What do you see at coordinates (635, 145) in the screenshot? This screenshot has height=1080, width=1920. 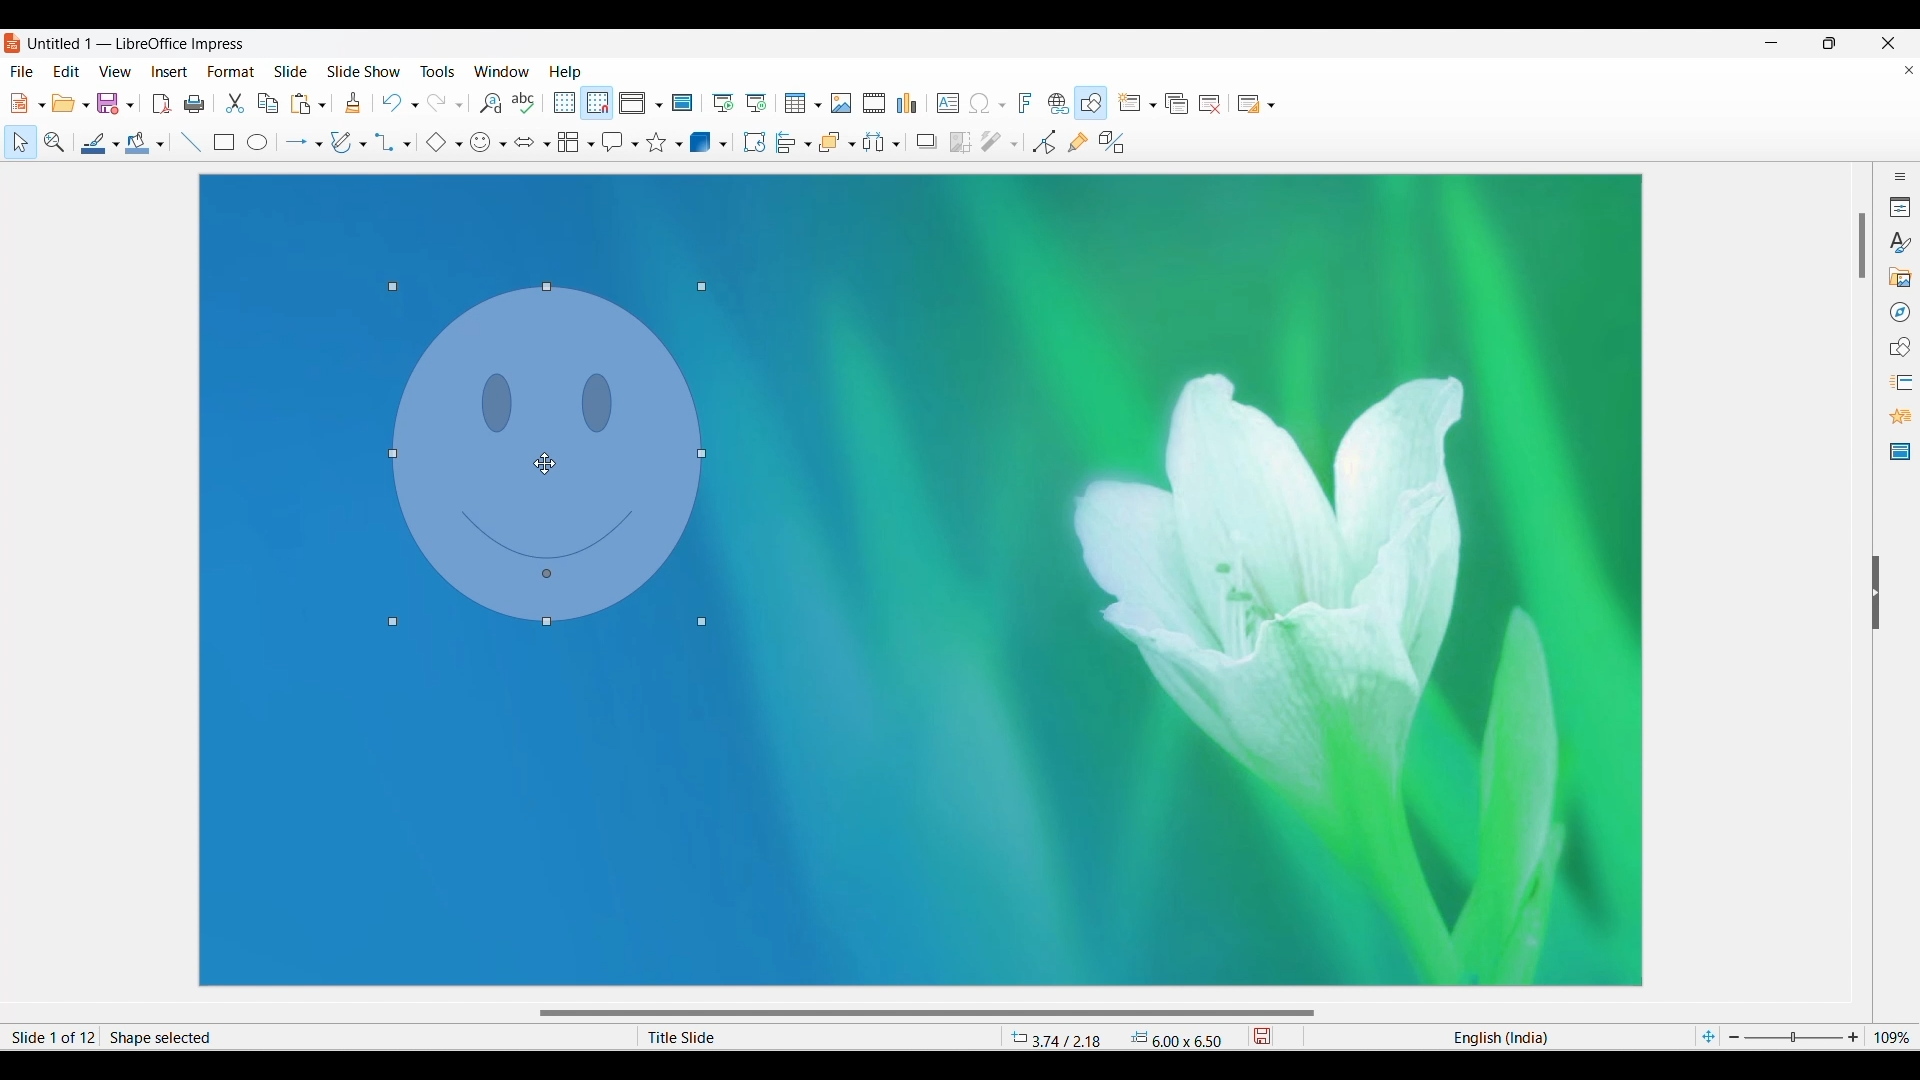 I see `Callout shape options` at bounding box center [635, 145].